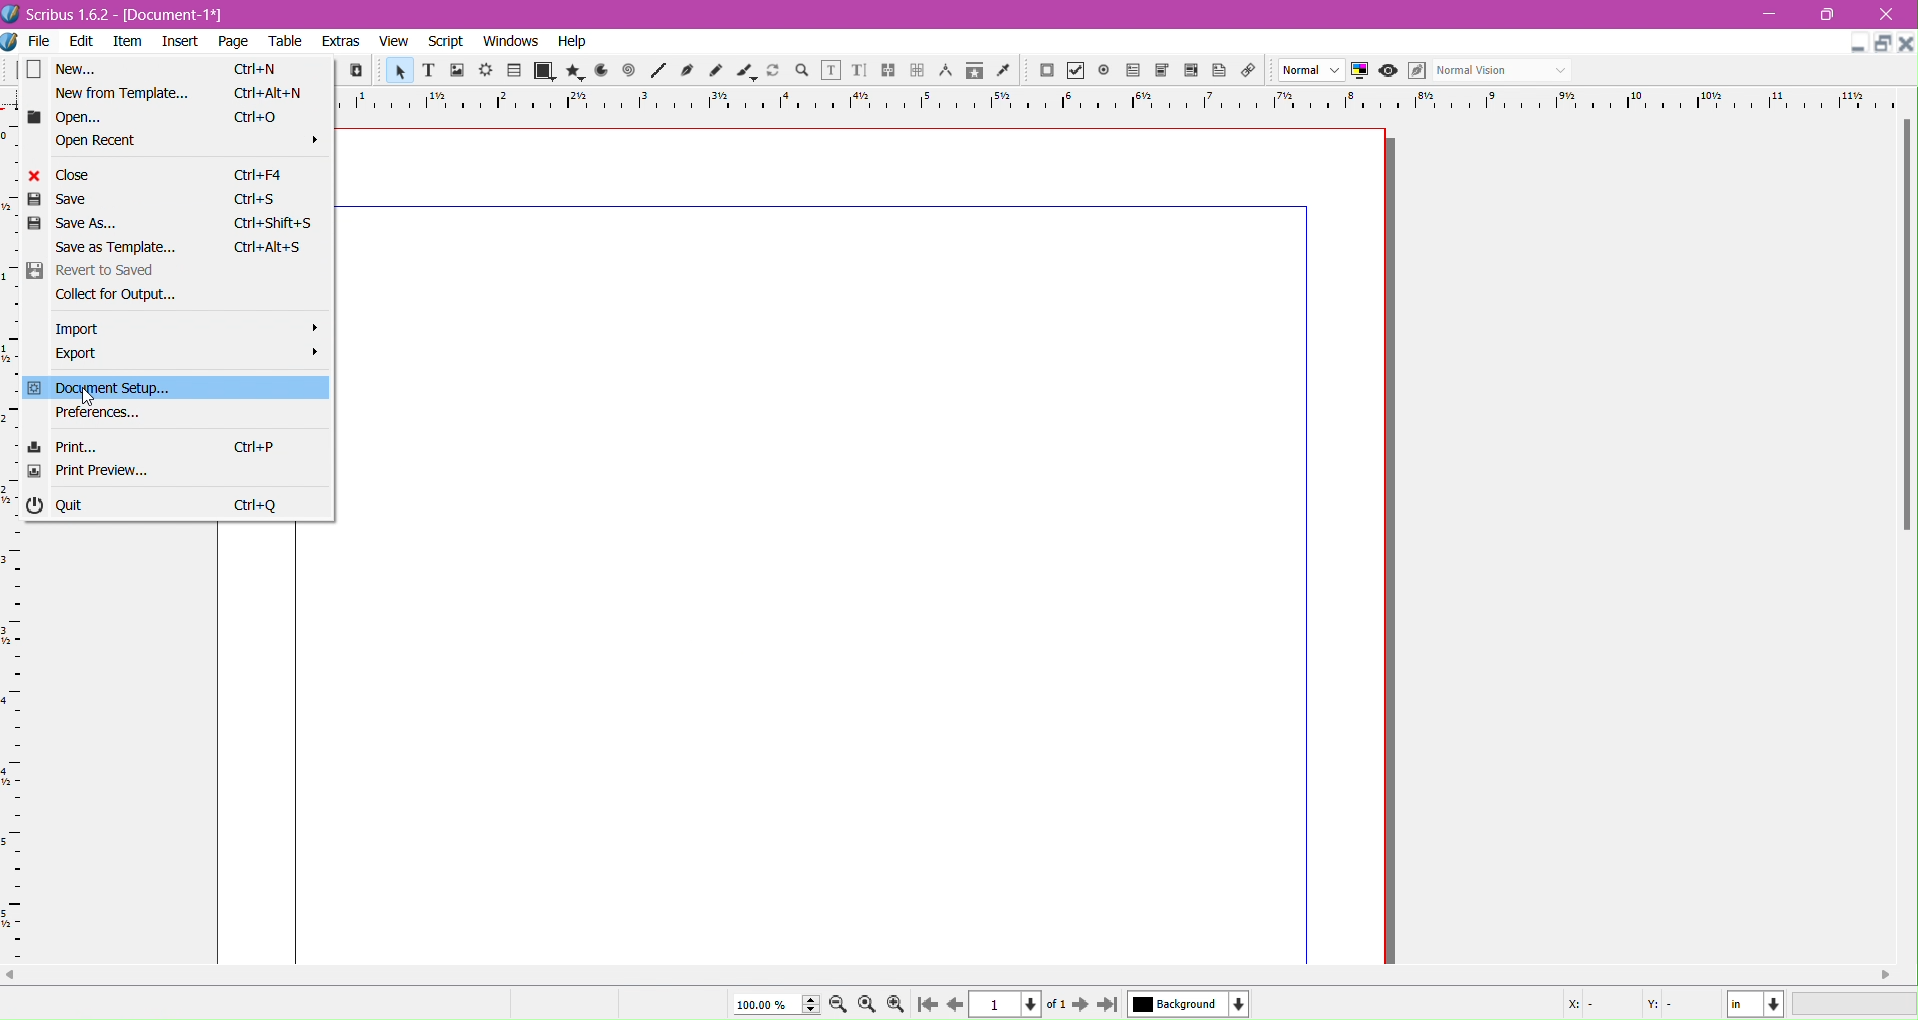 This screenshot has height=1020, width=1918. I want to click on page menu, so click(234, 43).